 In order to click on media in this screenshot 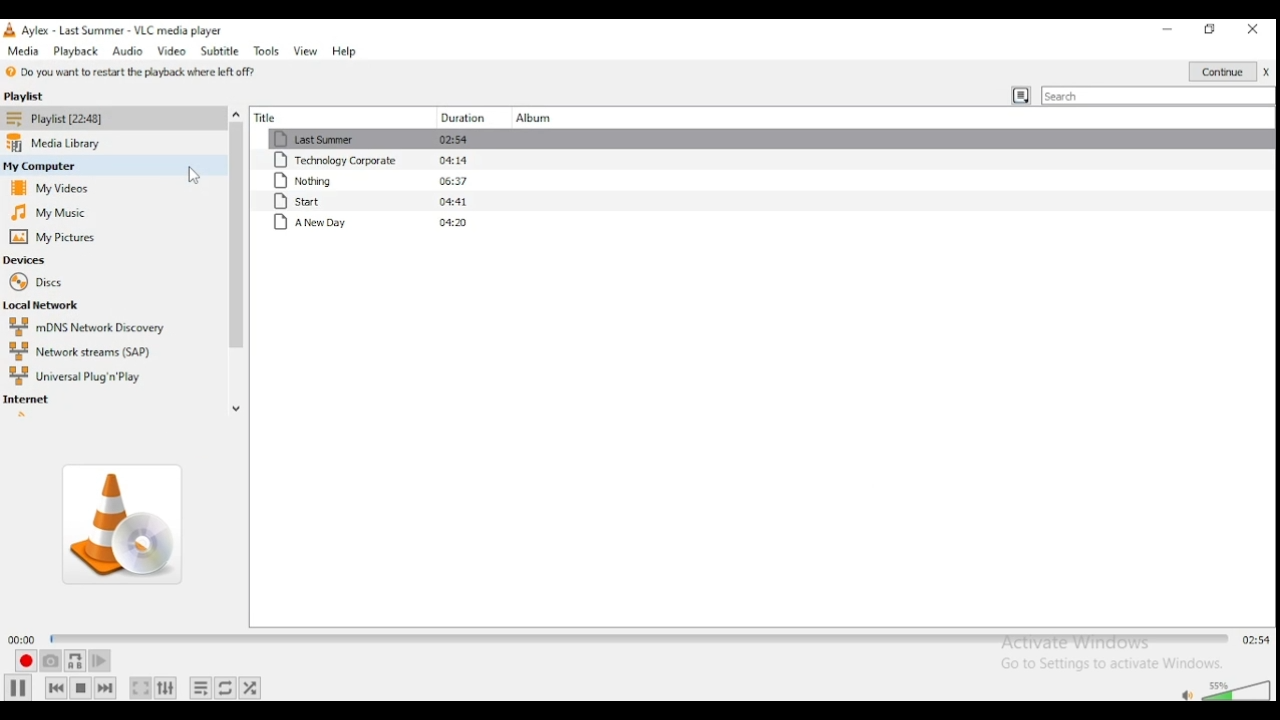, I will do `click(24, 51)`.